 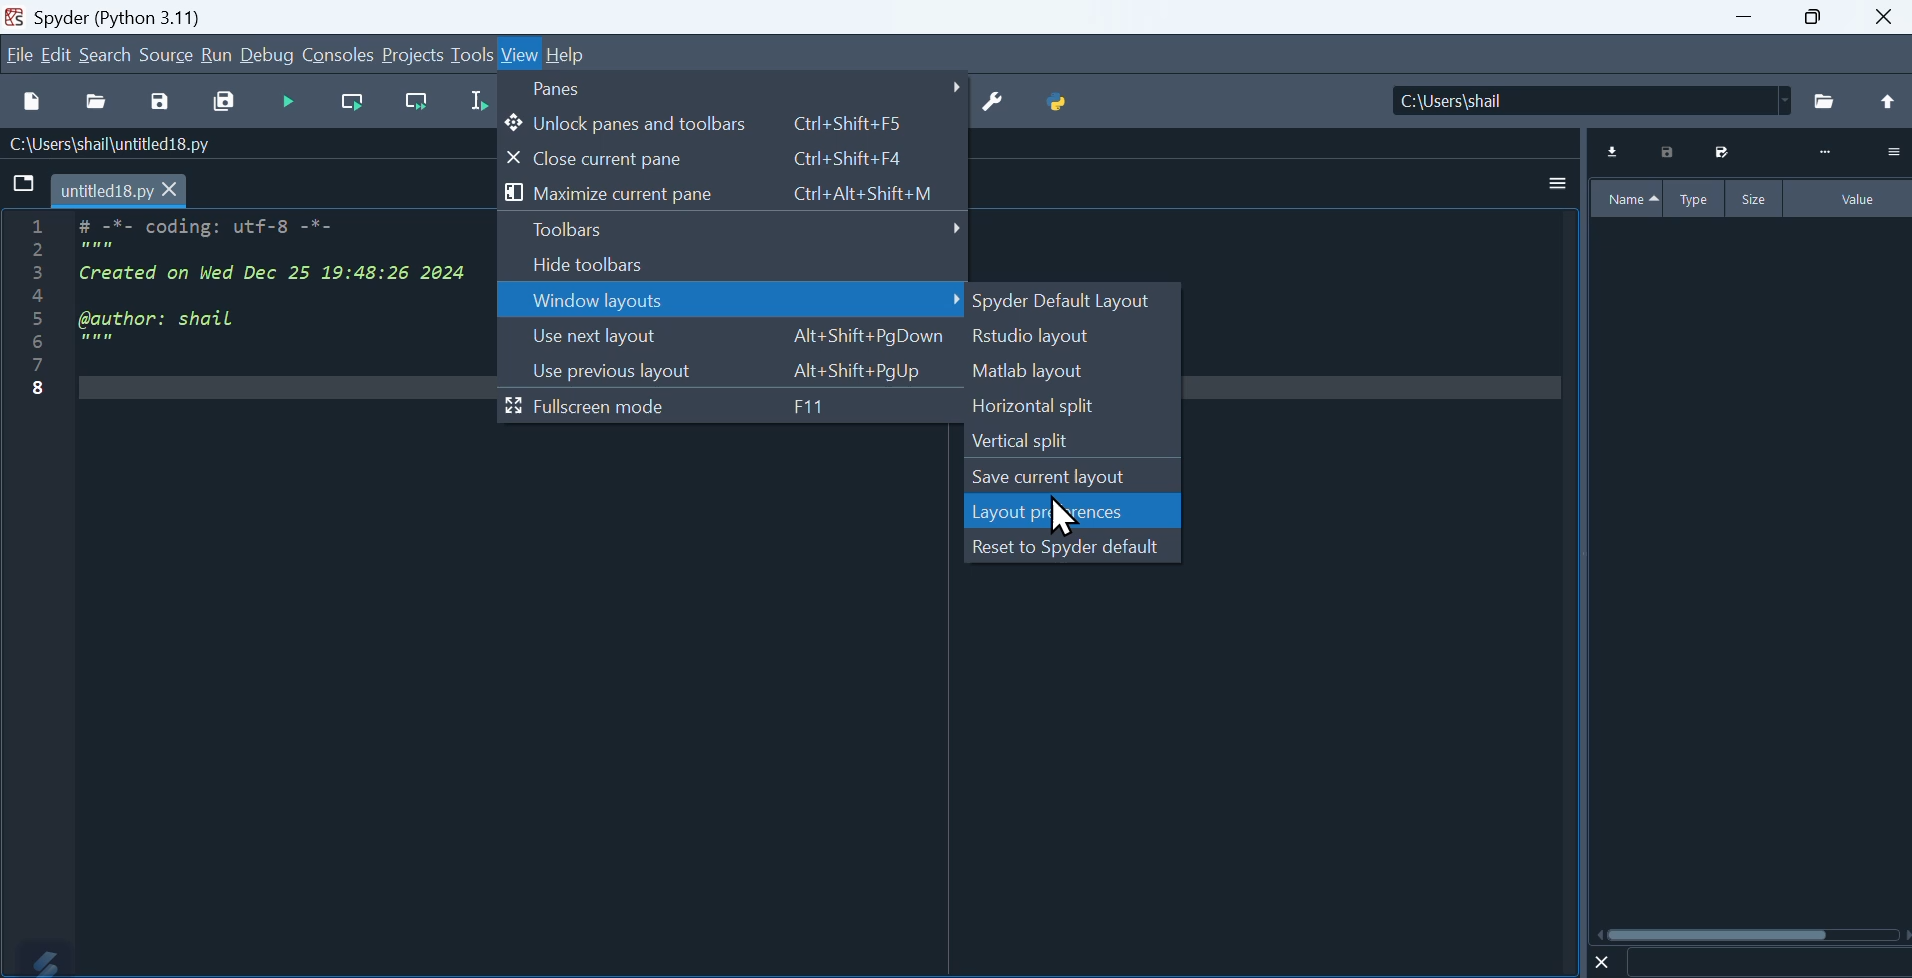 I want to click on Vertical split, so click(x=1068, y=442).